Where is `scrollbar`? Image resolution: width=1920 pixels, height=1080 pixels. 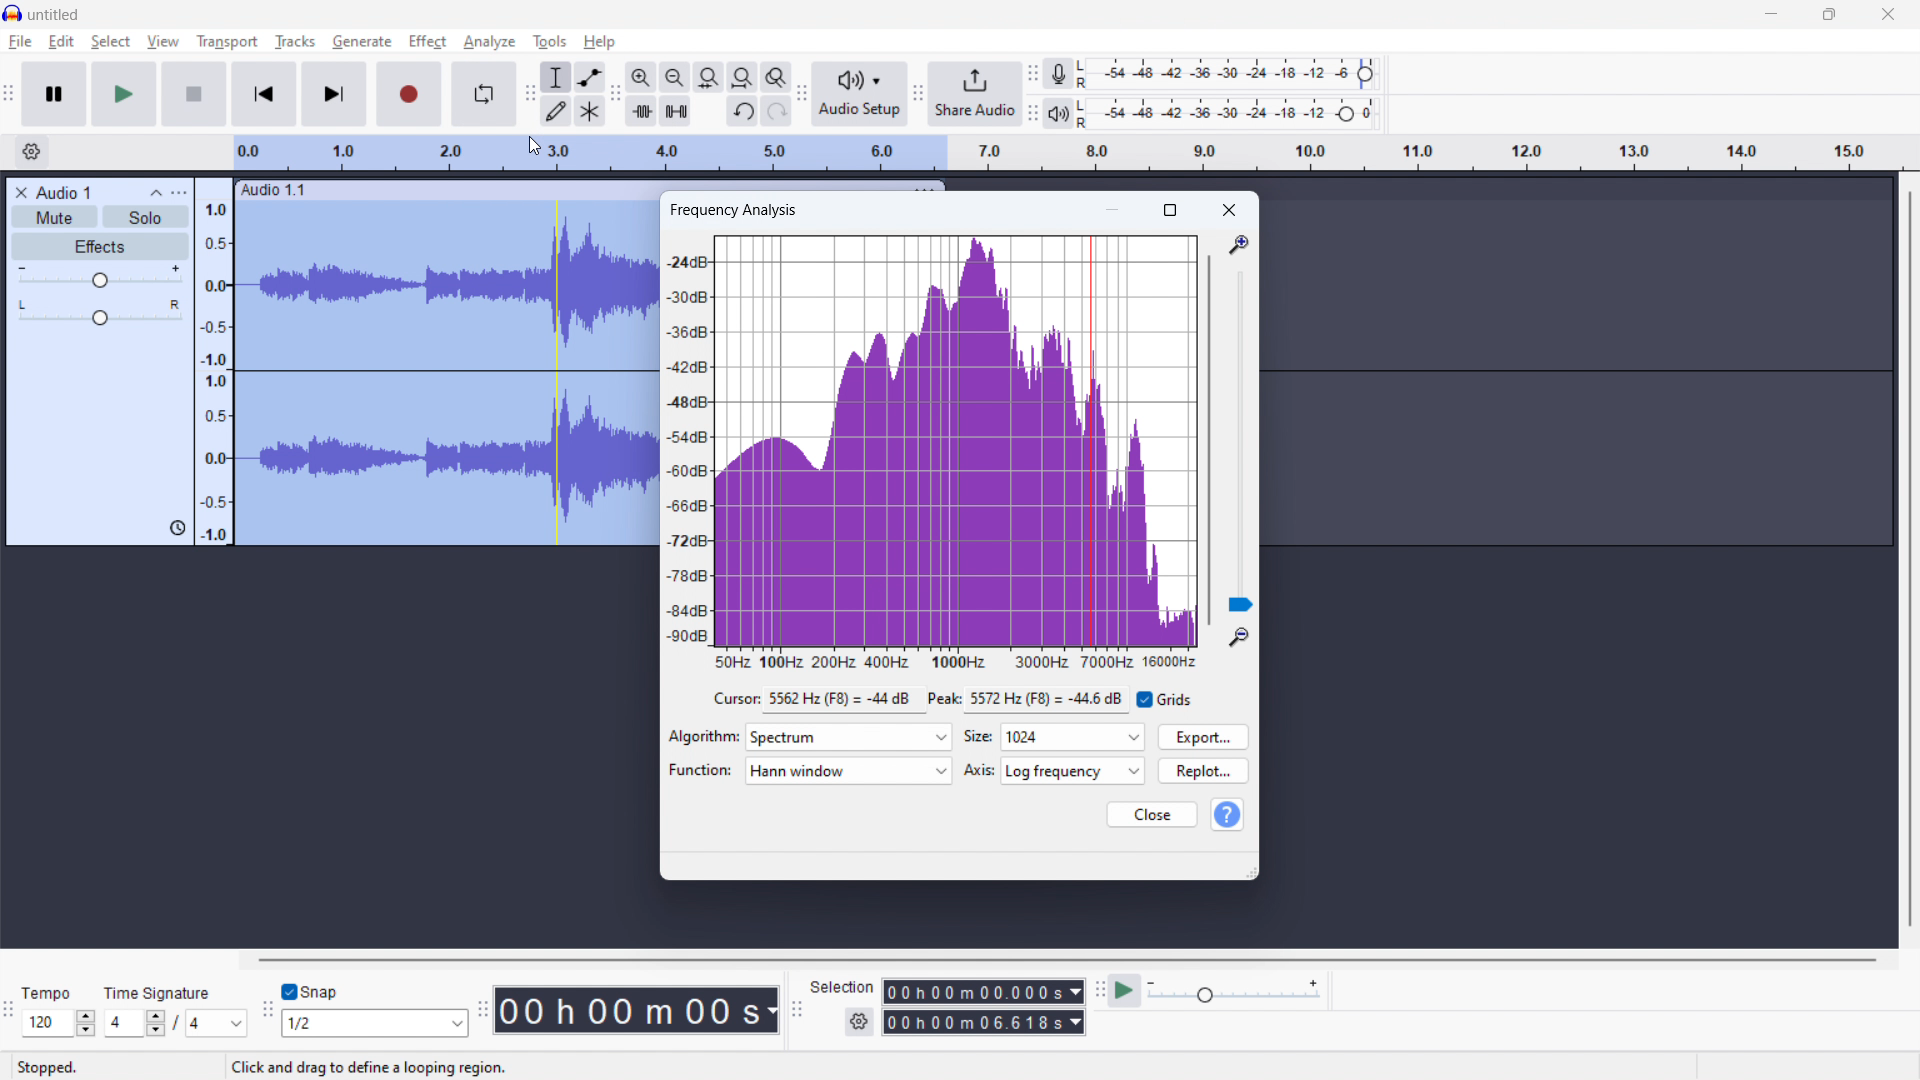 scrollbar is located at coordinates (1208, 441).